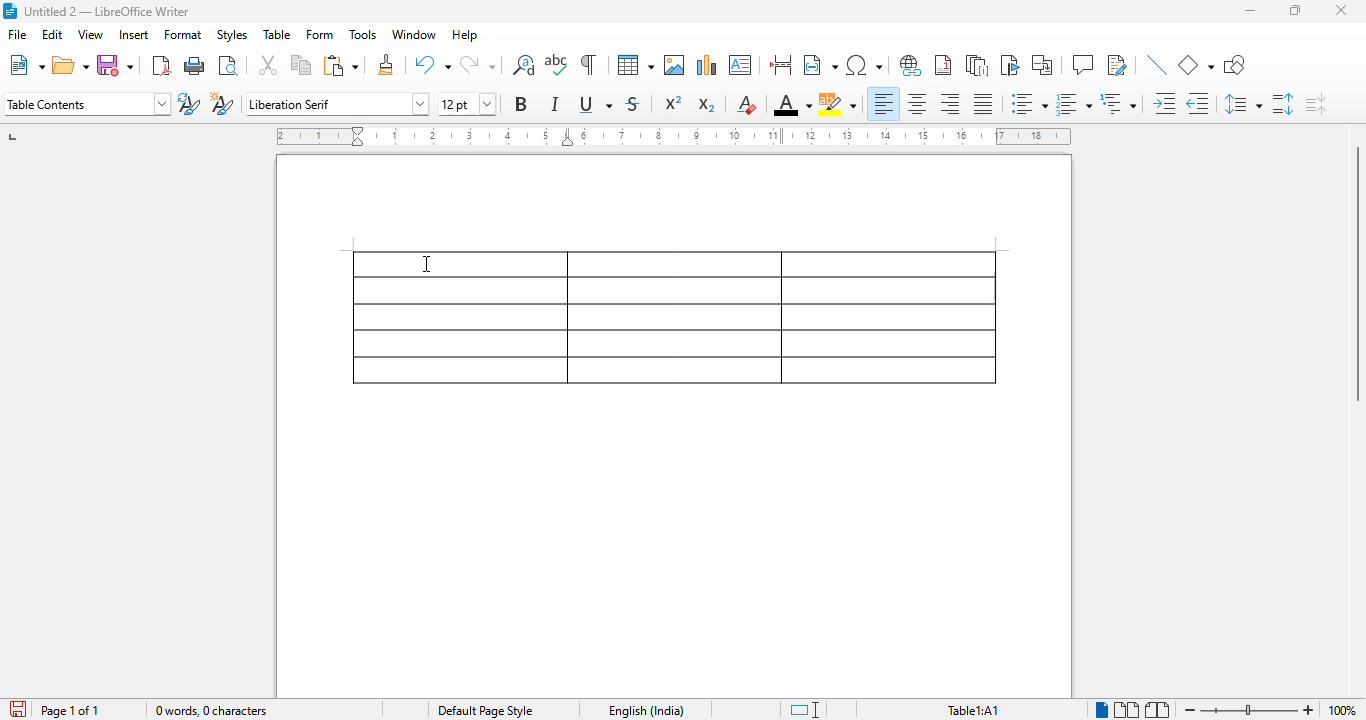  I want to click on bold, so click(522, 104).